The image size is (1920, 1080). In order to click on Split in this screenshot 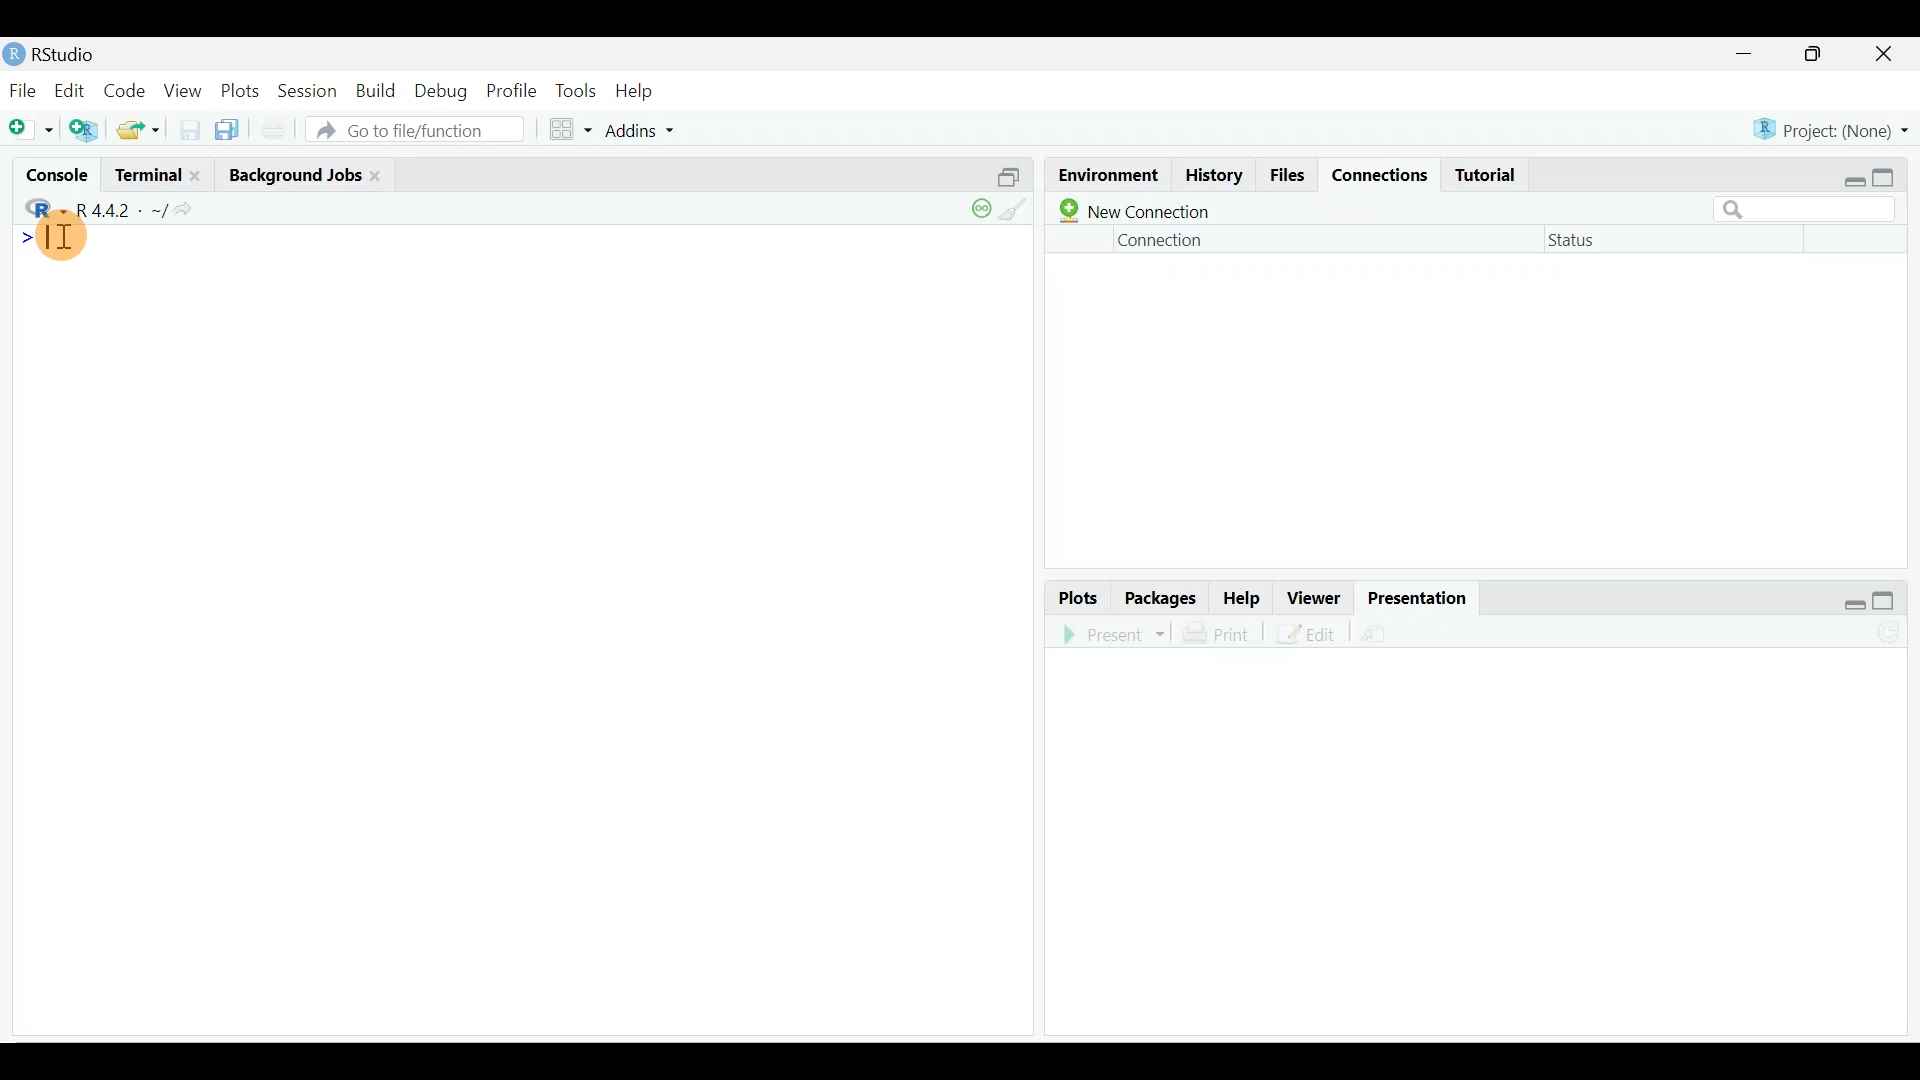, I will do `click(1004, 178)`.